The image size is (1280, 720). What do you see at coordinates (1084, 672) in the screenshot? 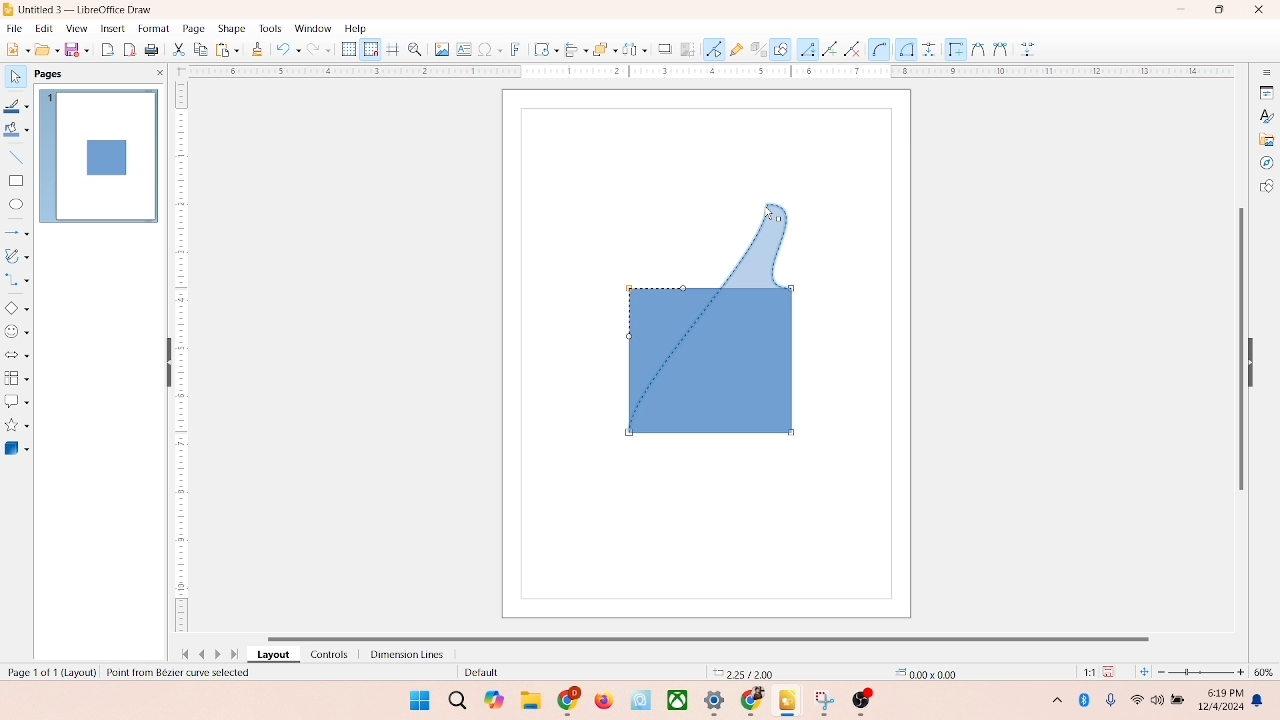
I see `scaling factor` at bounding box center [1084, 672].